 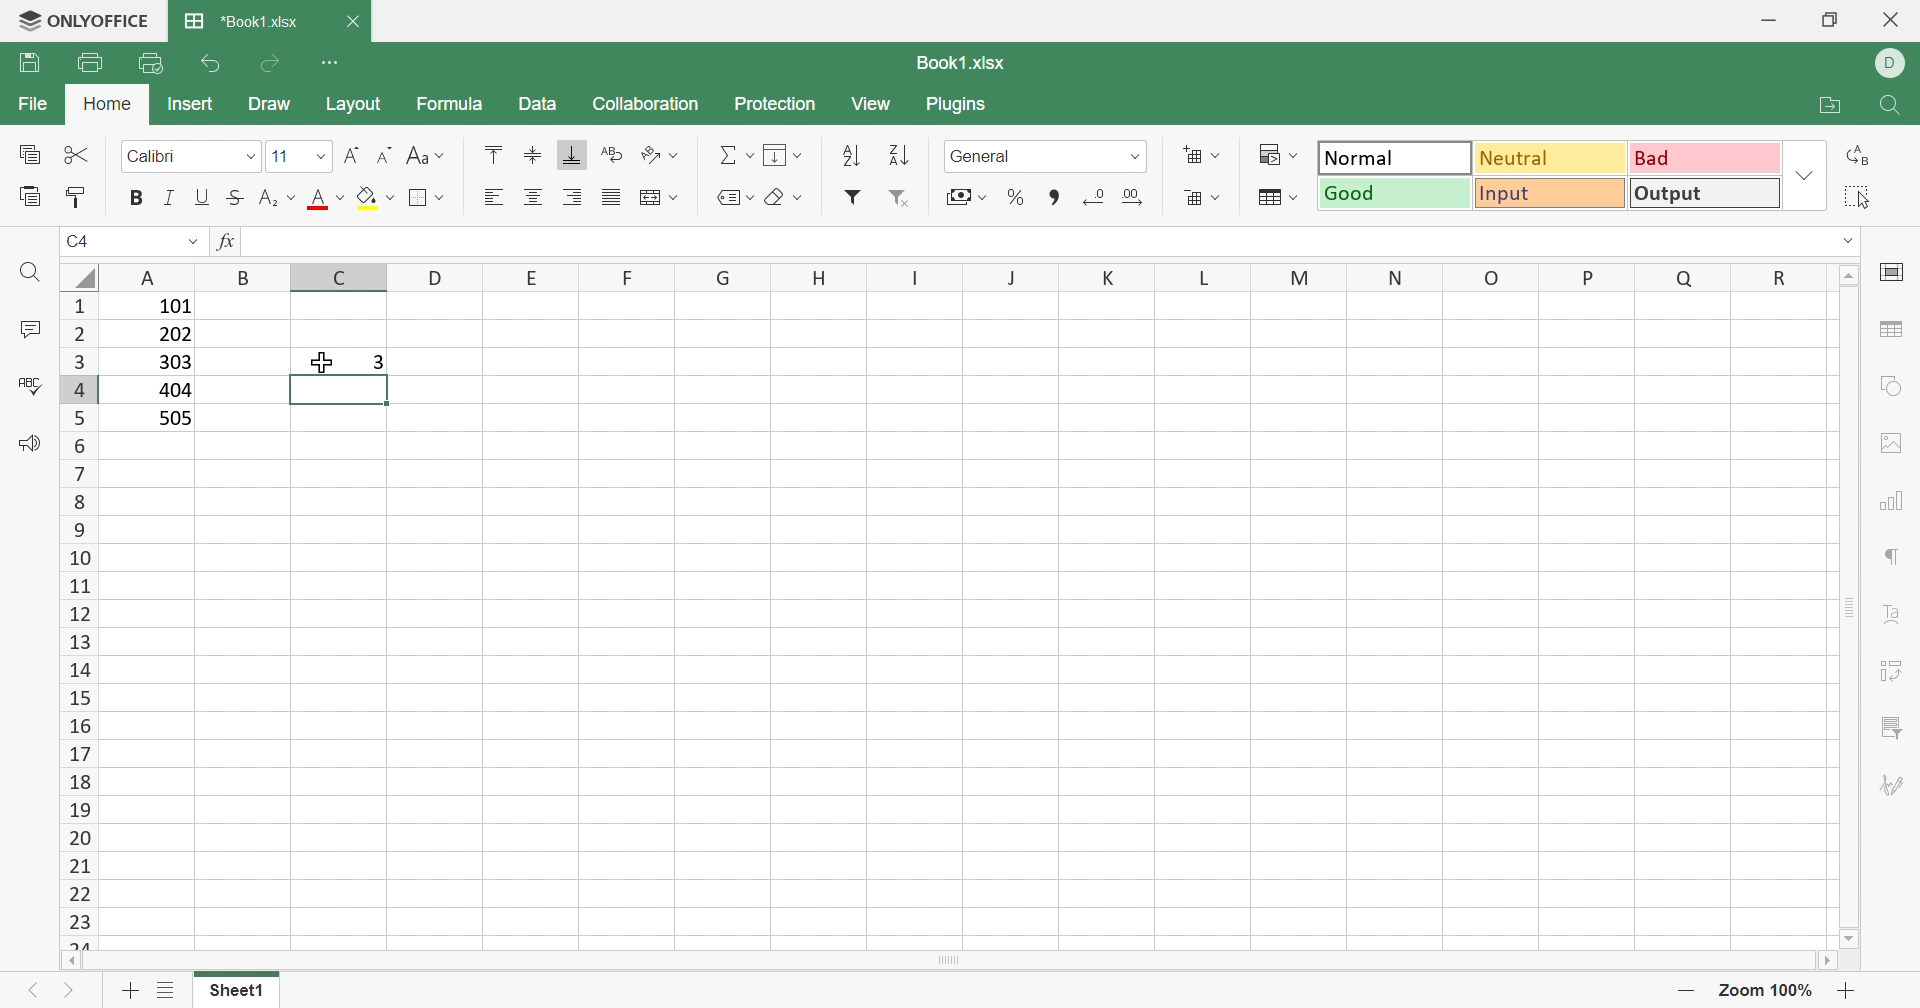 I want to click on Plugins, so click(x=965, y=105).